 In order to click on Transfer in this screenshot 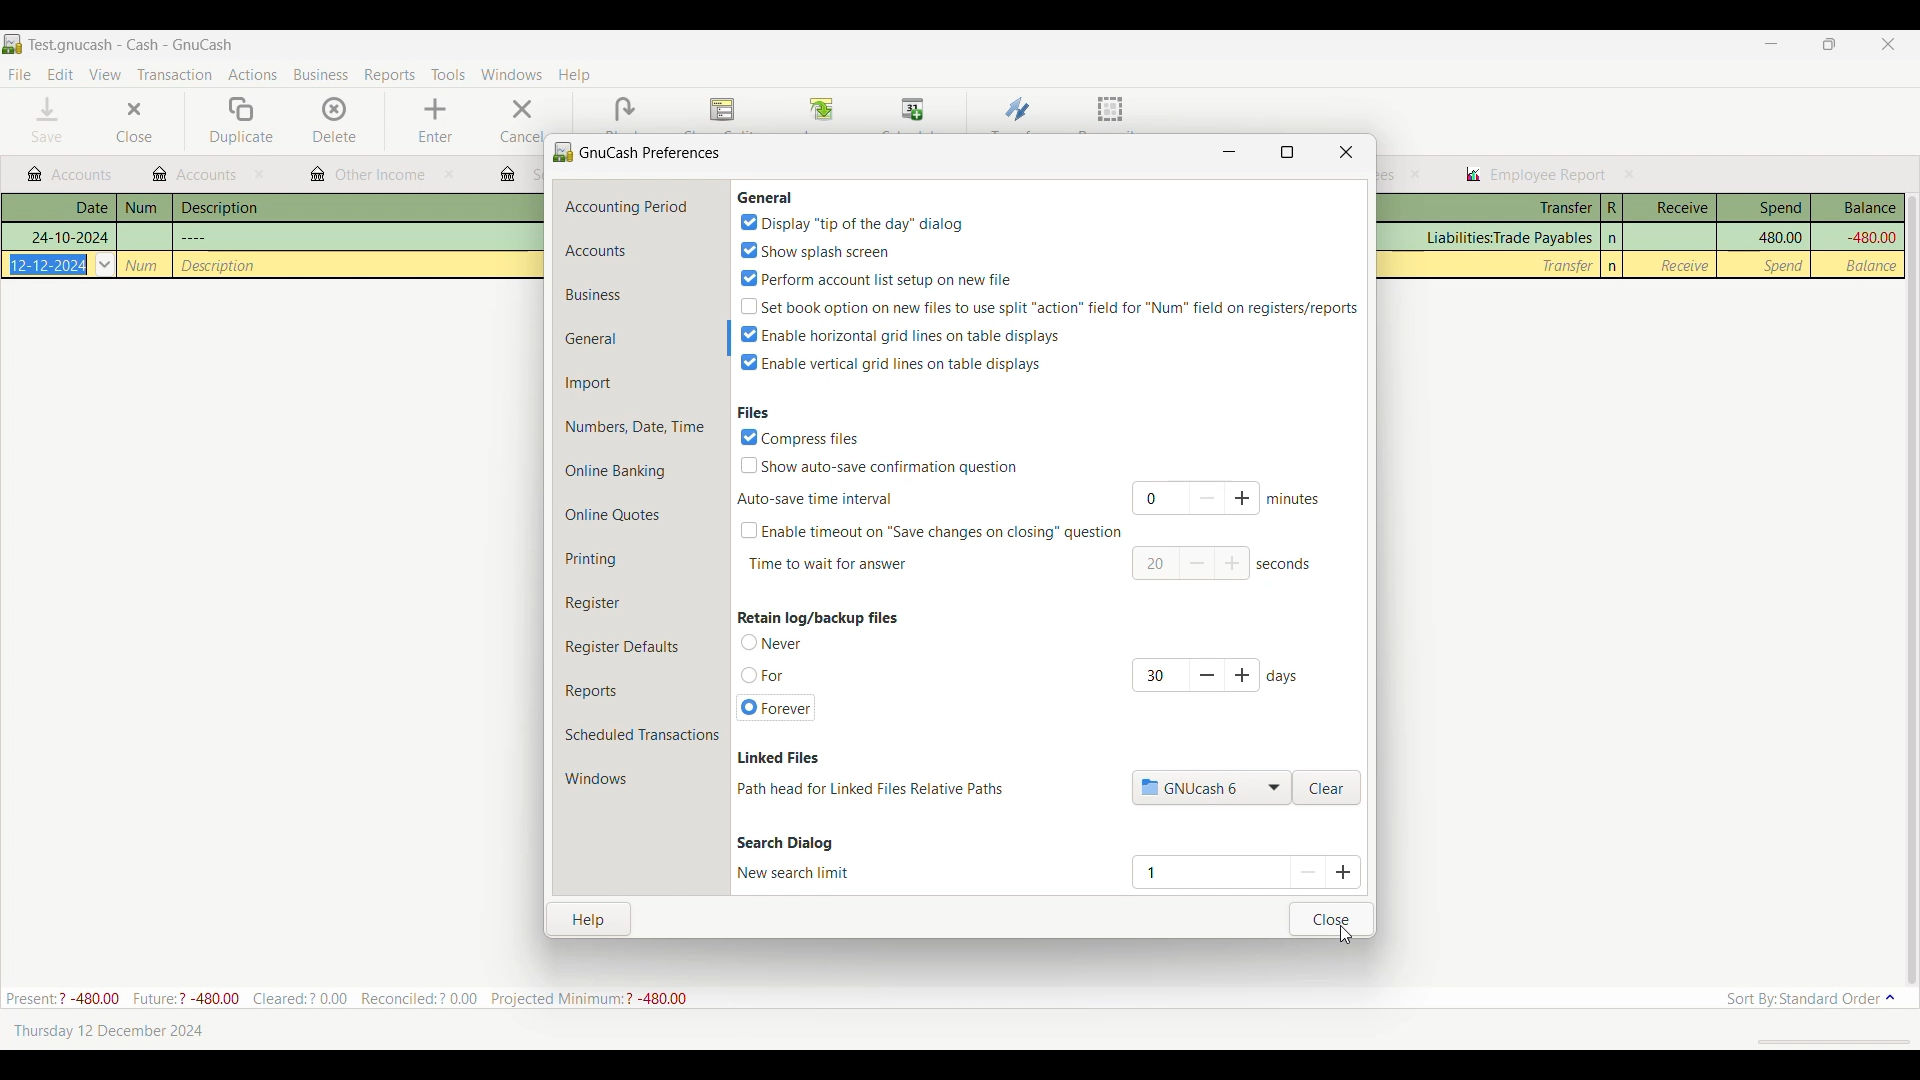, I will do `click(1018, 109)`.